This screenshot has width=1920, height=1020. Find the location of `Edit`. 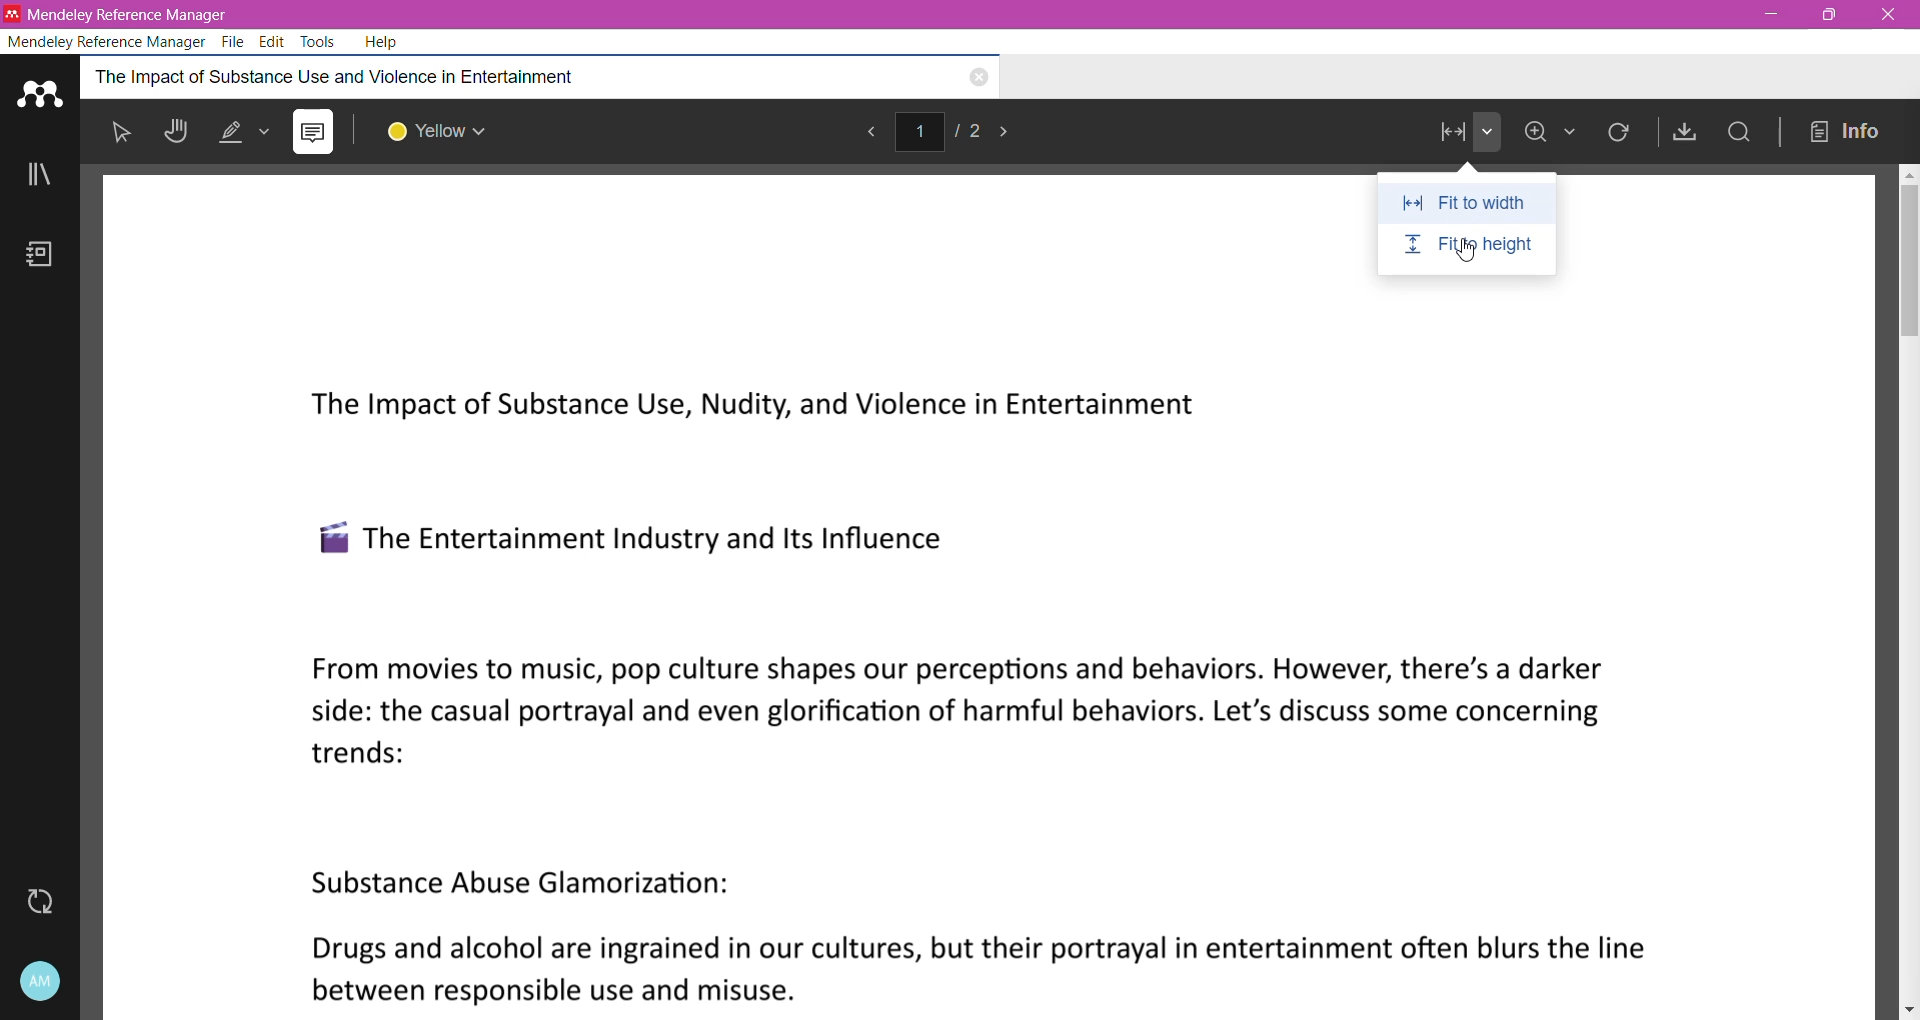

Edit is located at coordinates (273, 40).